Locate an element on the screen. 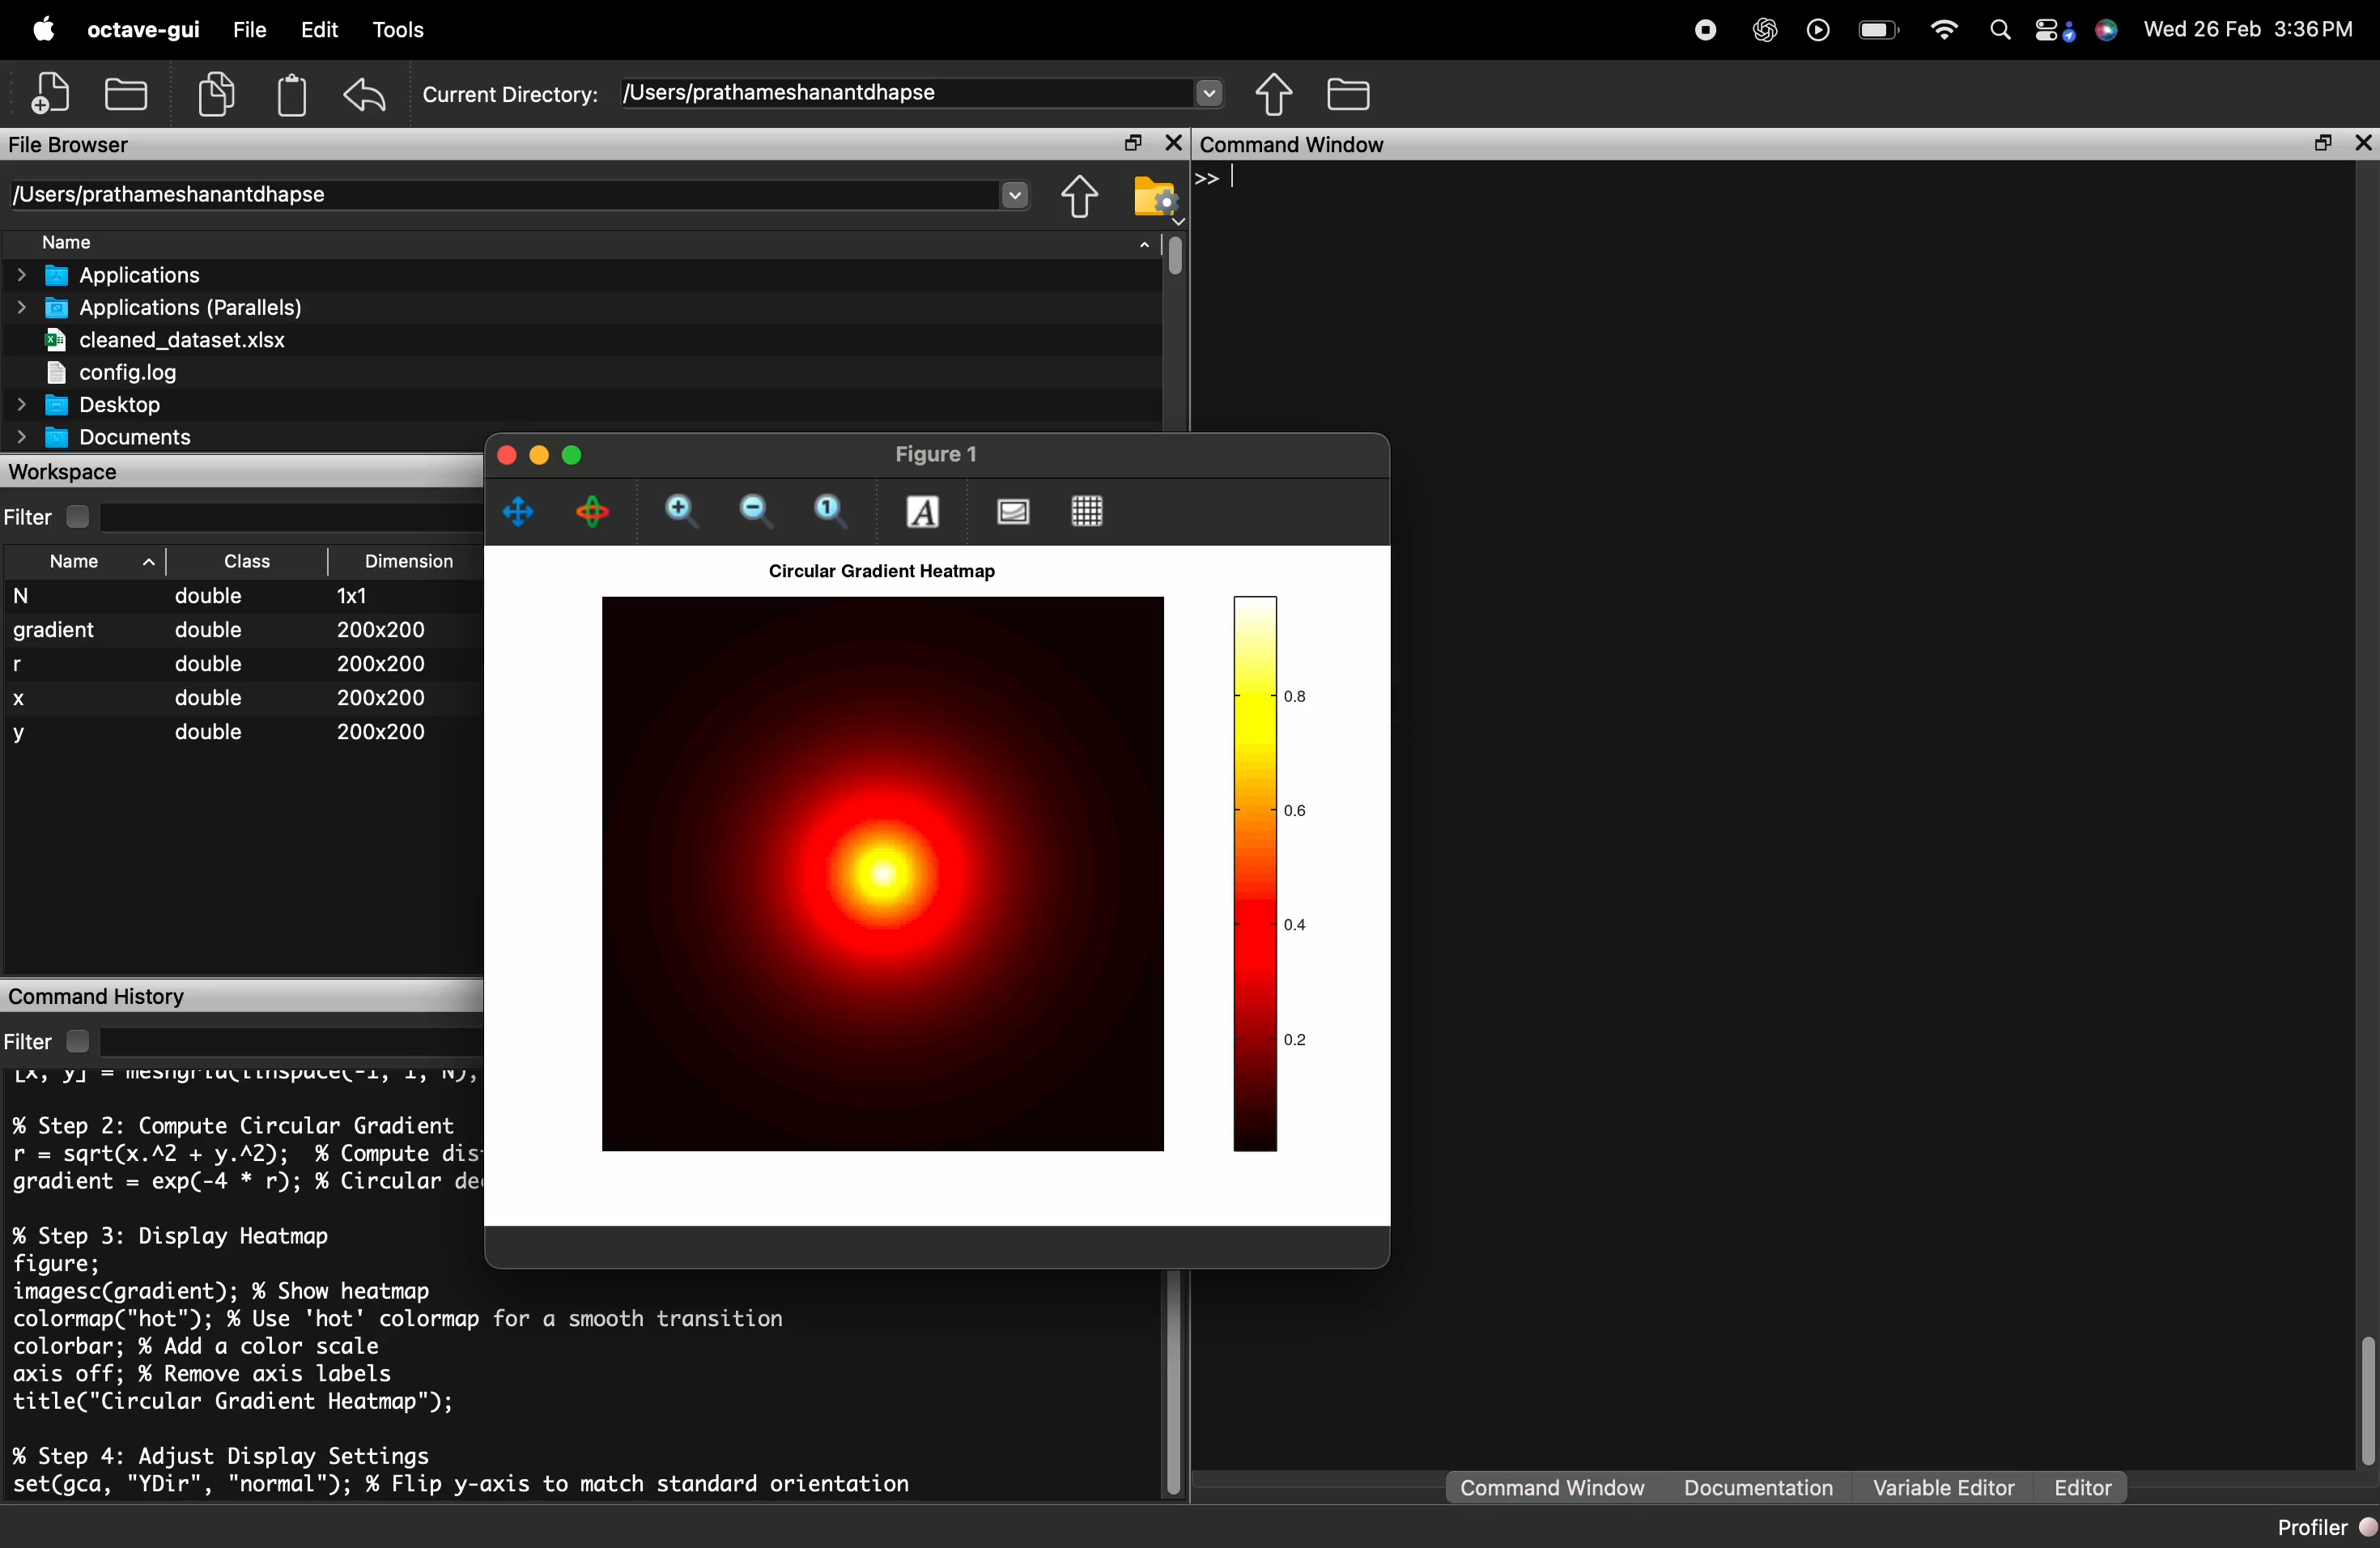 The height and width of the screenshot is (1548, 2380). /Users/prathameshanantdhapse is located at coordinates (515, 195).